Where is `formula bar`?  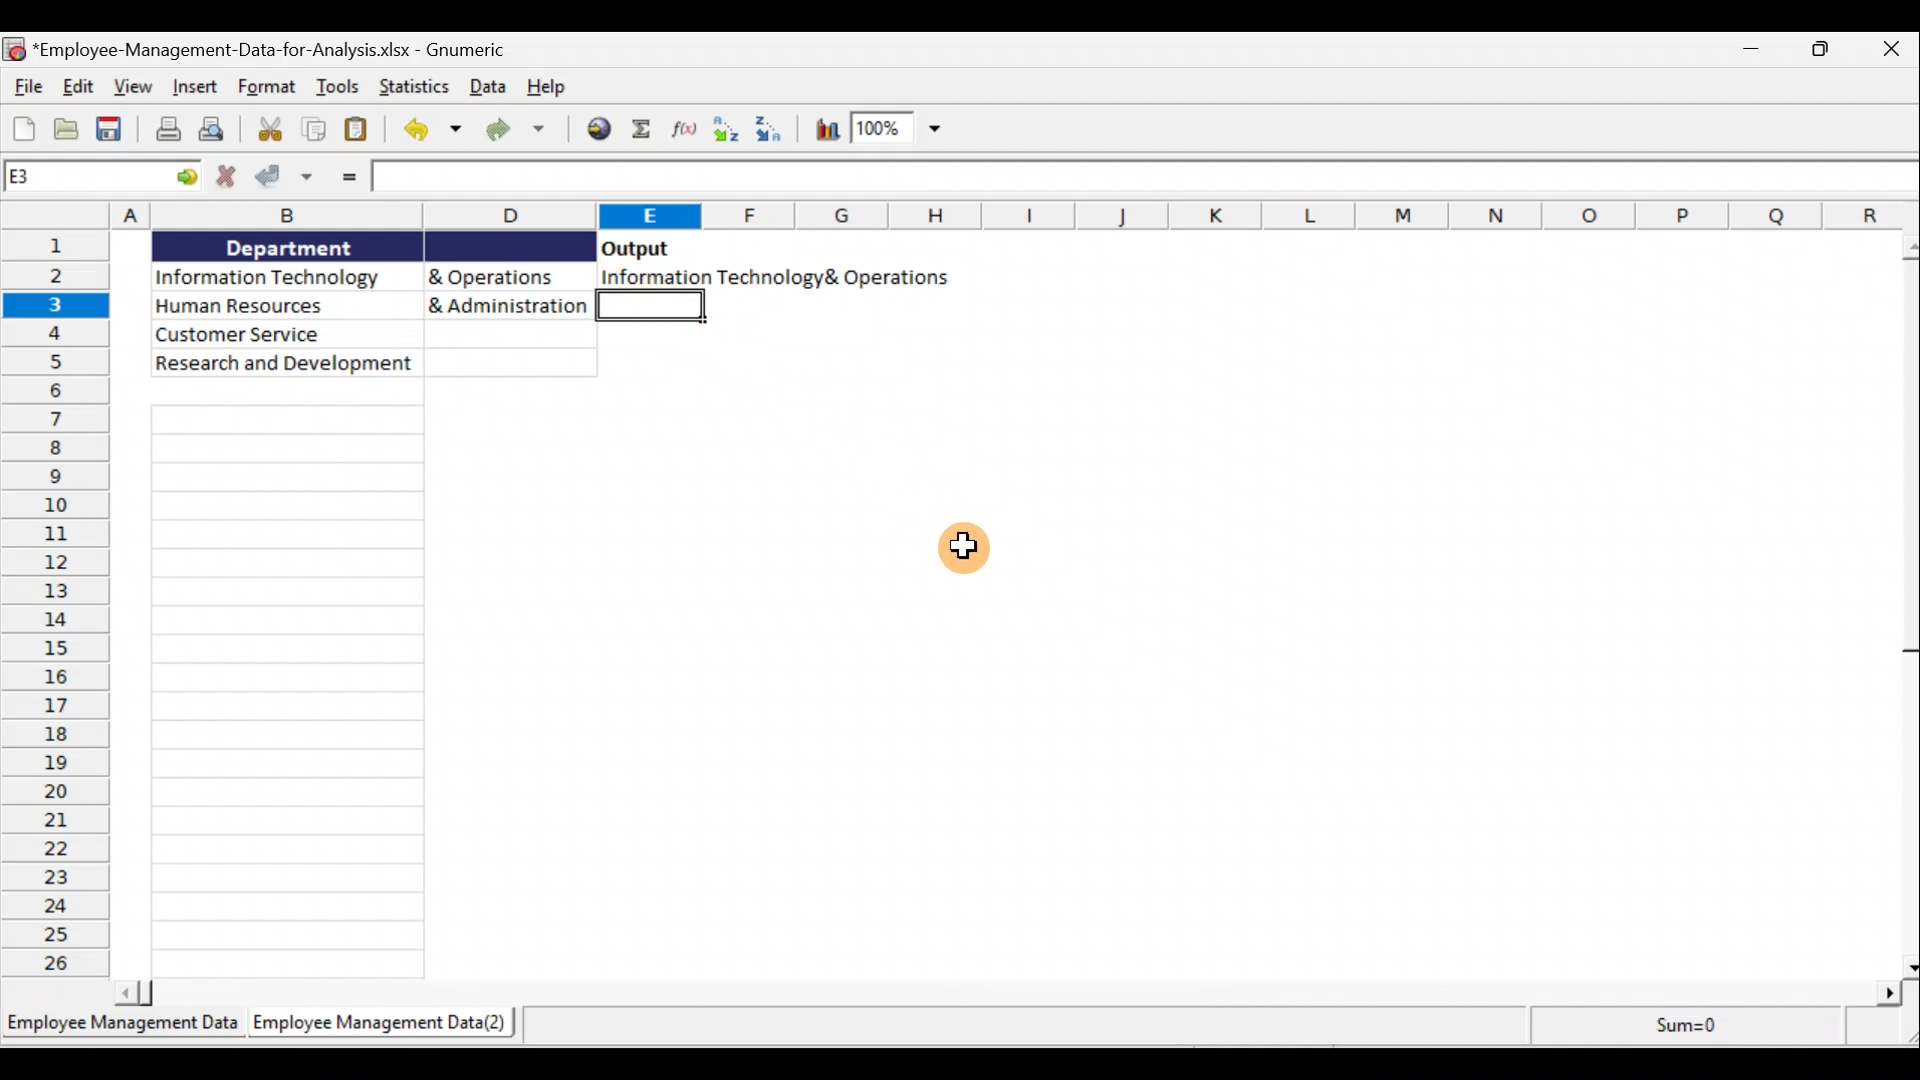
formula bar is located at coordinates (1150, 178).